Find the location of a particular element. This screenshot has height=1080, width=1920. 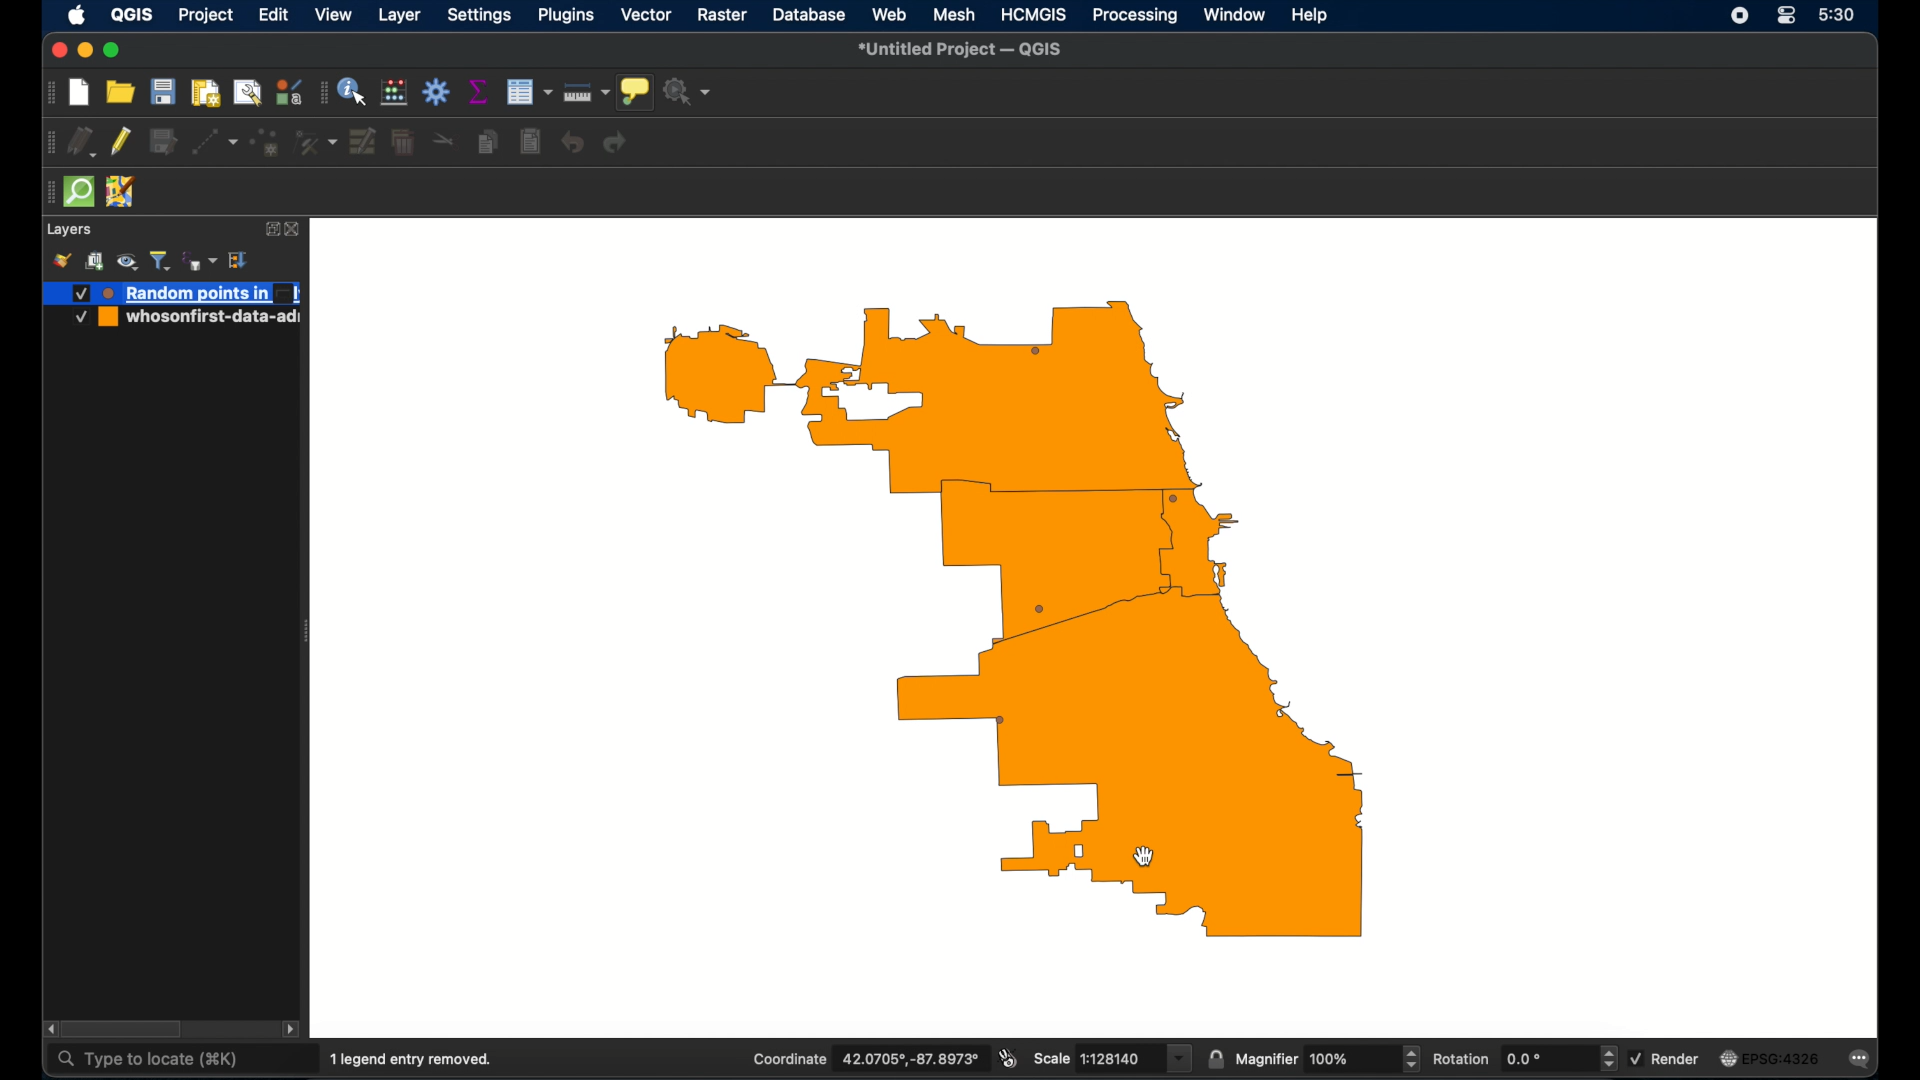

render is located at coordinates (1664, 1059).